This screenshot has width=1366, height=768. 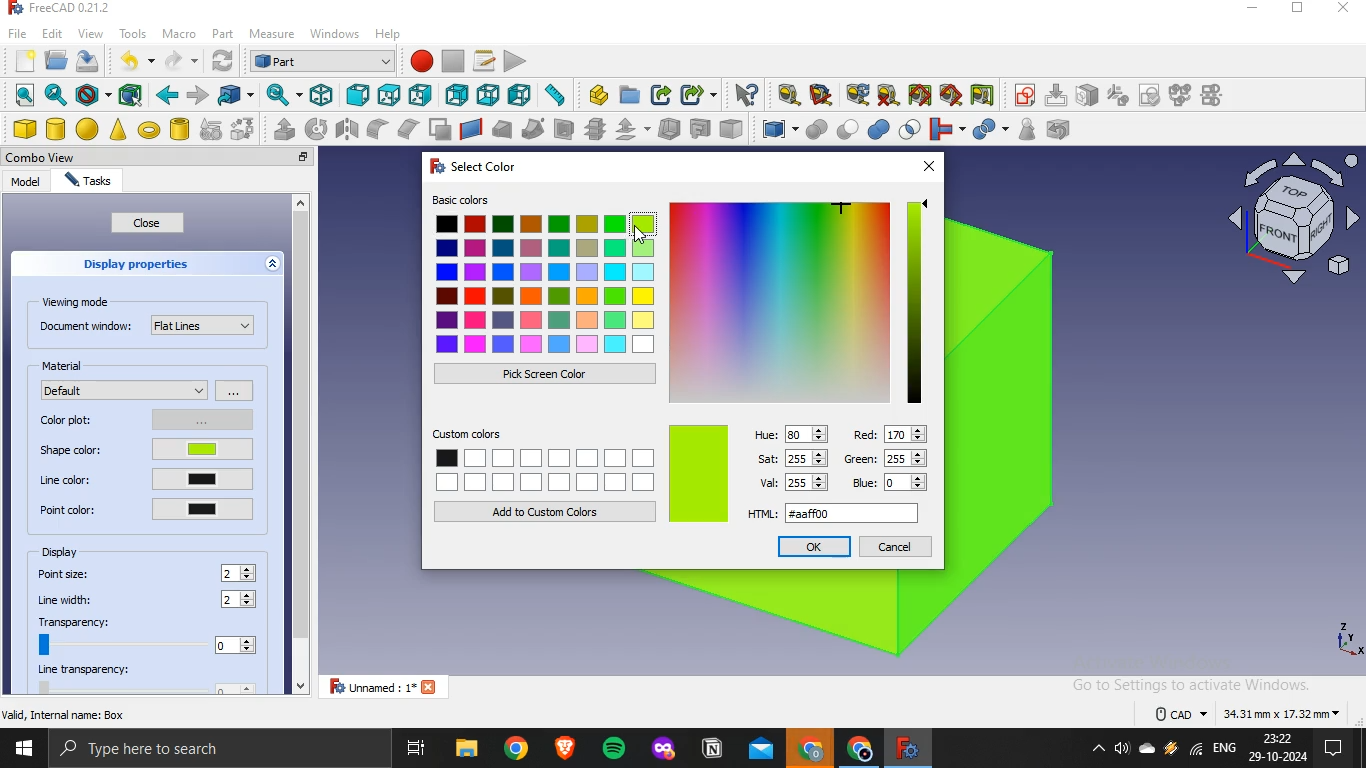 What do you see at coordinates (516, 60) in the screenshot?
I see `execute macro recording` at bounding box center [516, 60].